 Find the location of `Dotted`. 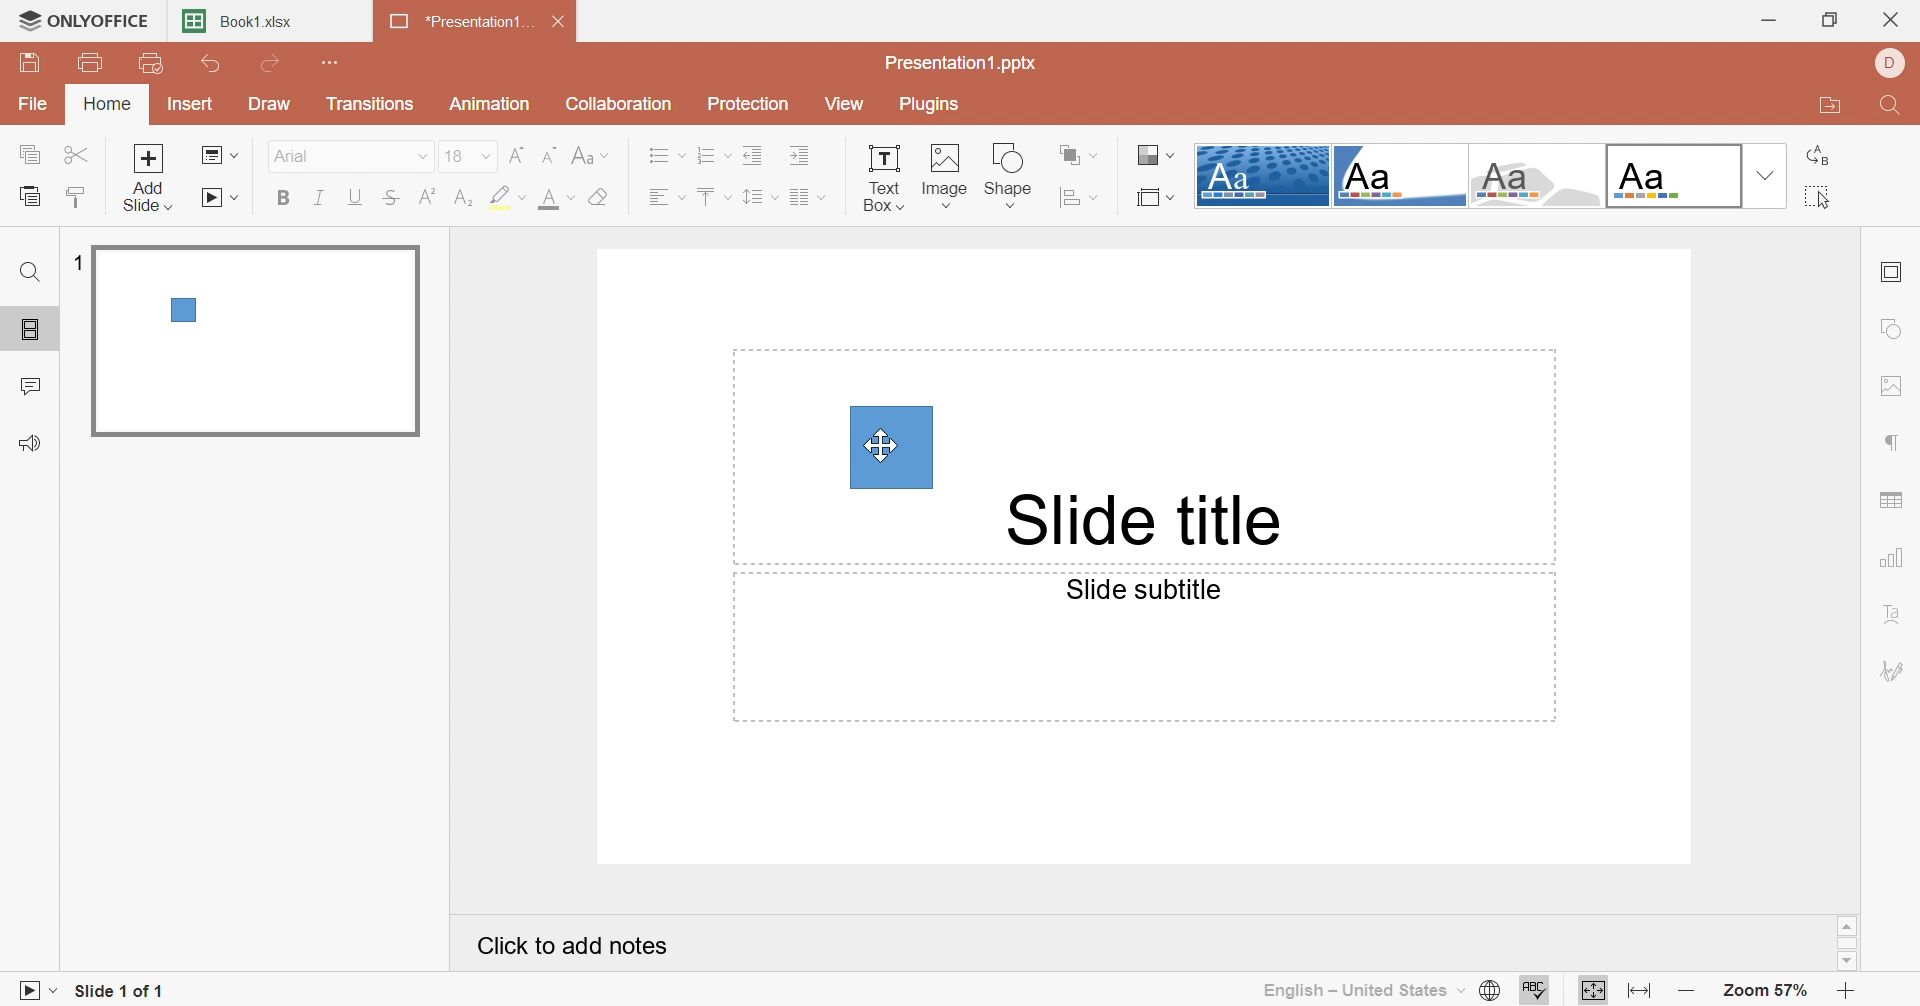

Dotted is located at coordinates (1259, 174).